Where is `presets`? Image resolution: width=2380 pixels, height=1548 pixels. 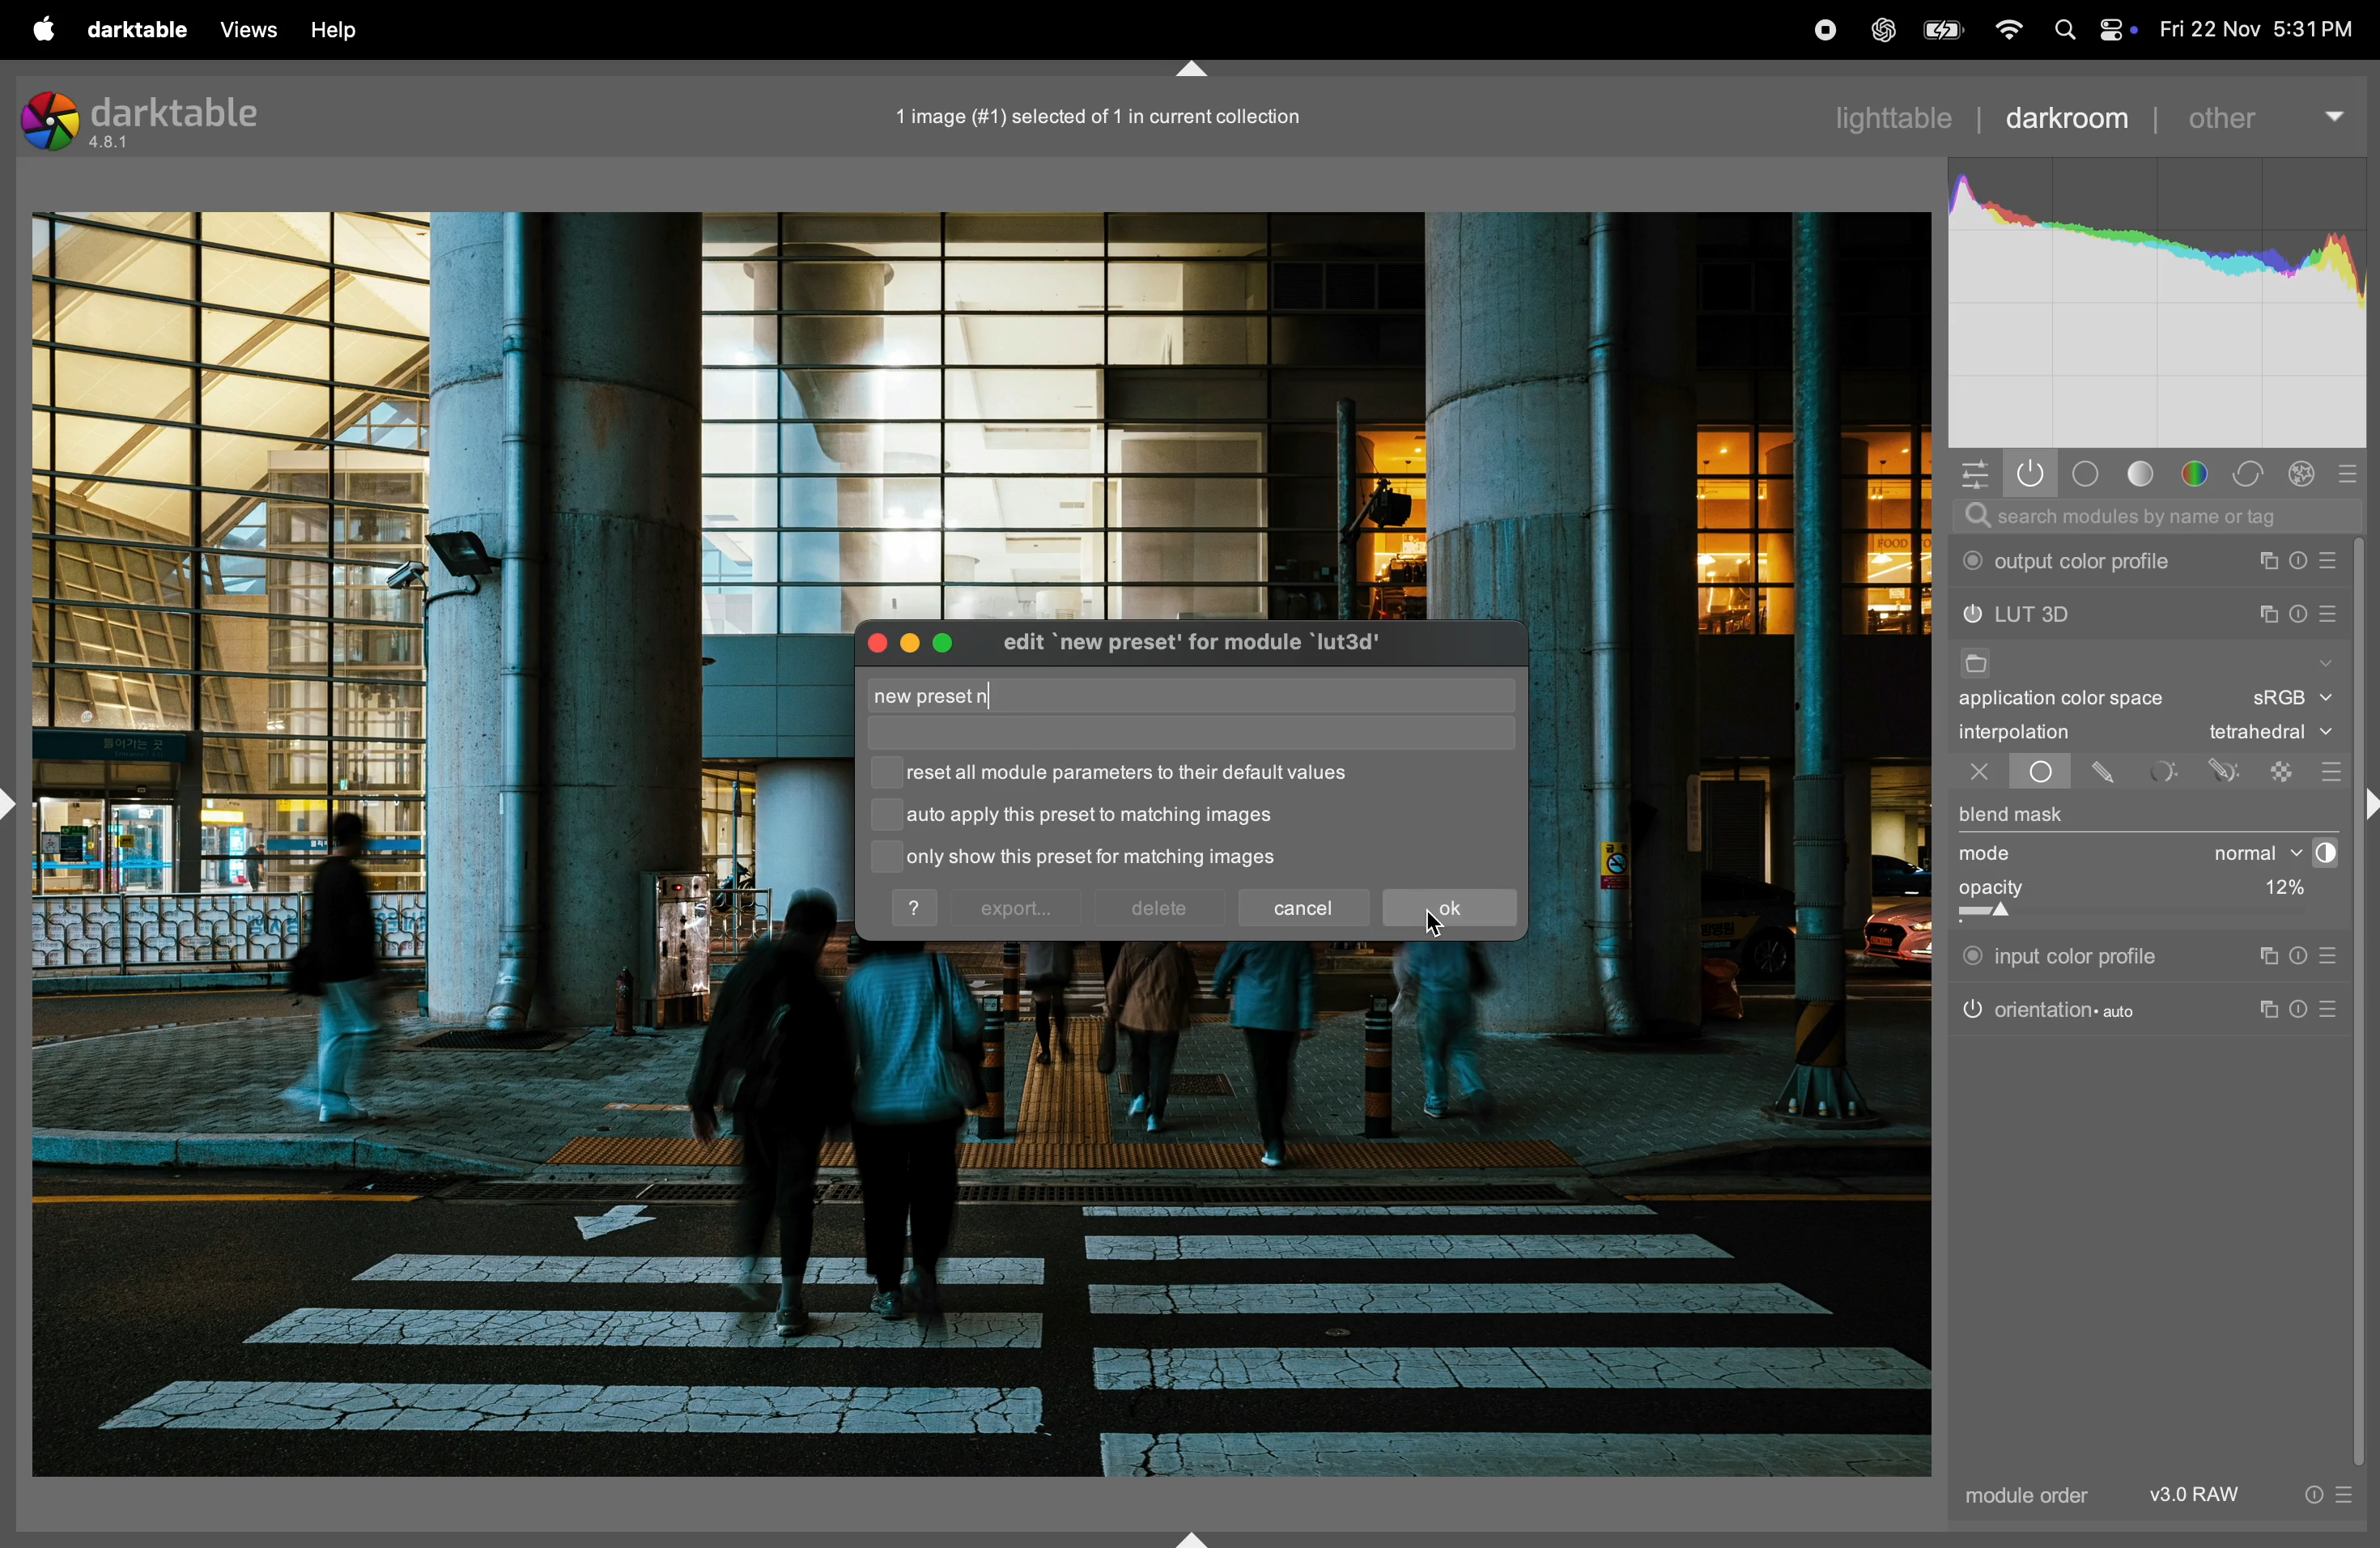
presets is located at coordinates (2357, 470).